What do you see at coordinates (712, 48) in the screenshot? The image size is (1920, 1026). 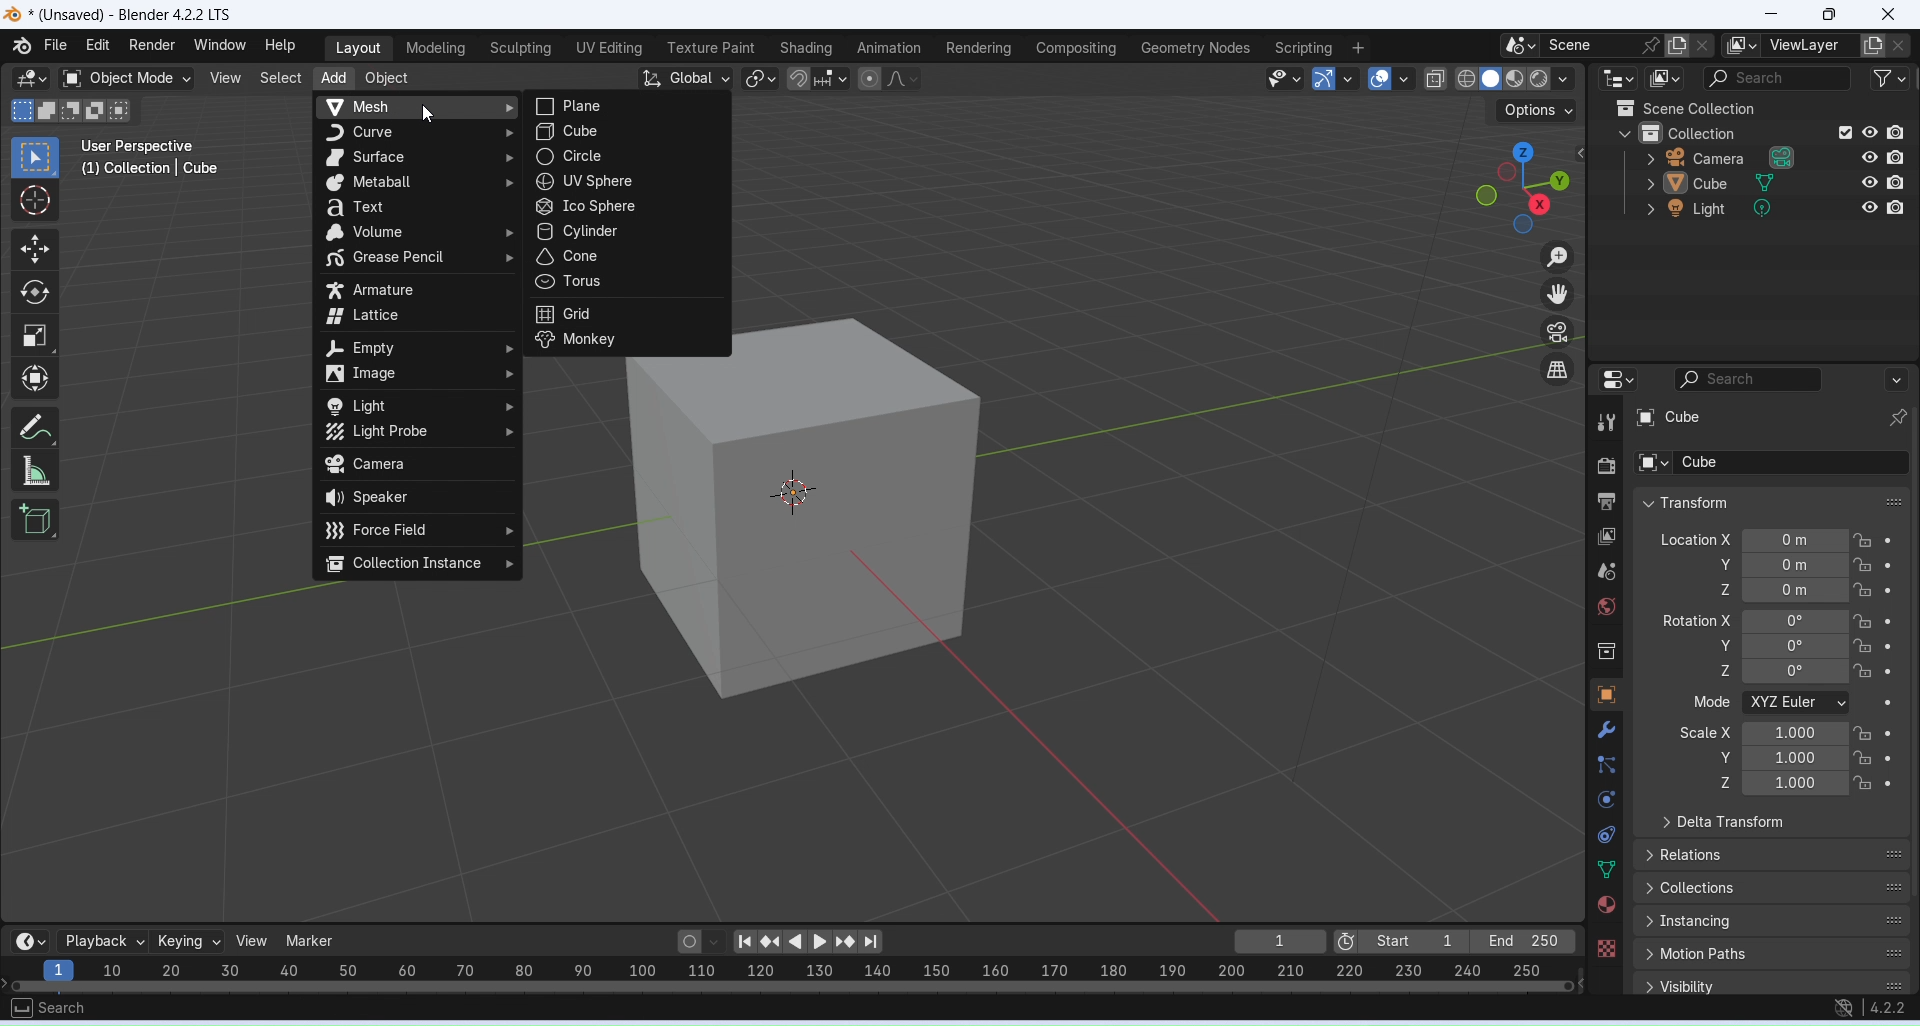 I see `Texture part` at bounding box center [712, 48].